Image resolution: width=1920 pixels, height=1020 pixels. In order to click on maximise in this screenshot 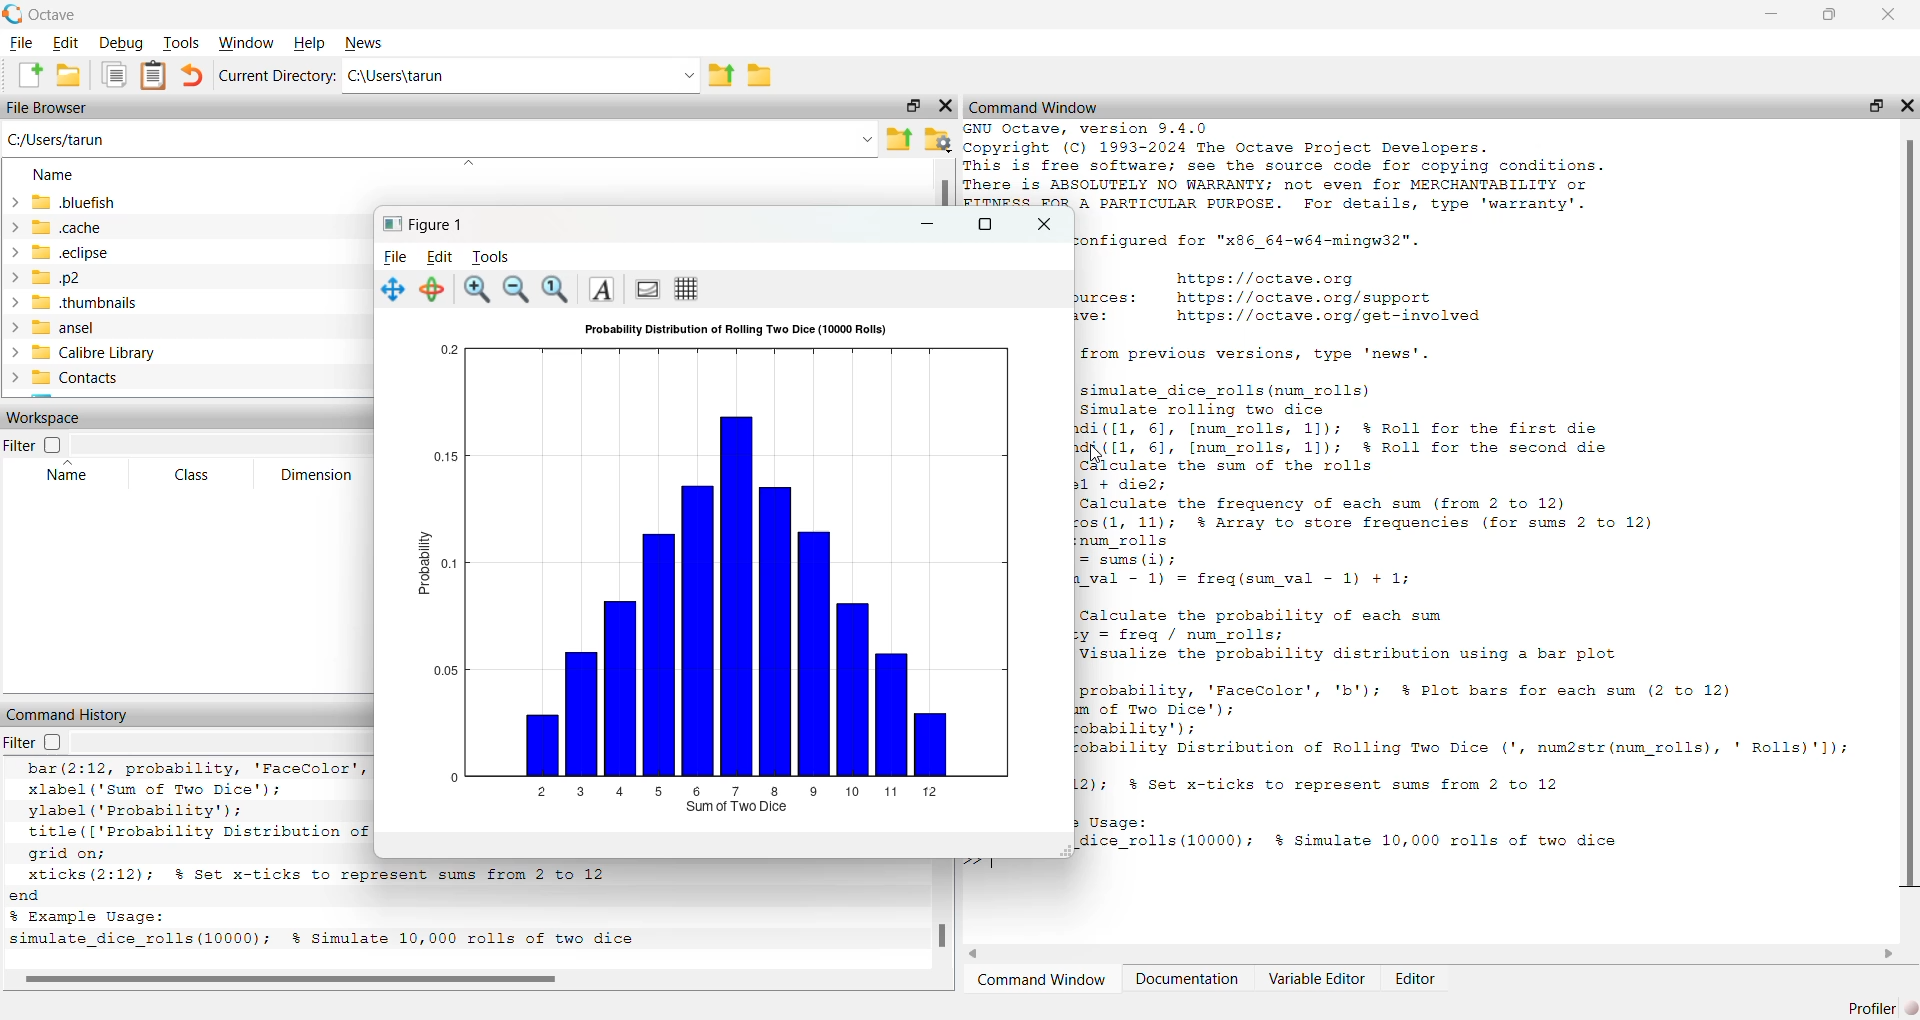, I will do `click(990, 225)`.